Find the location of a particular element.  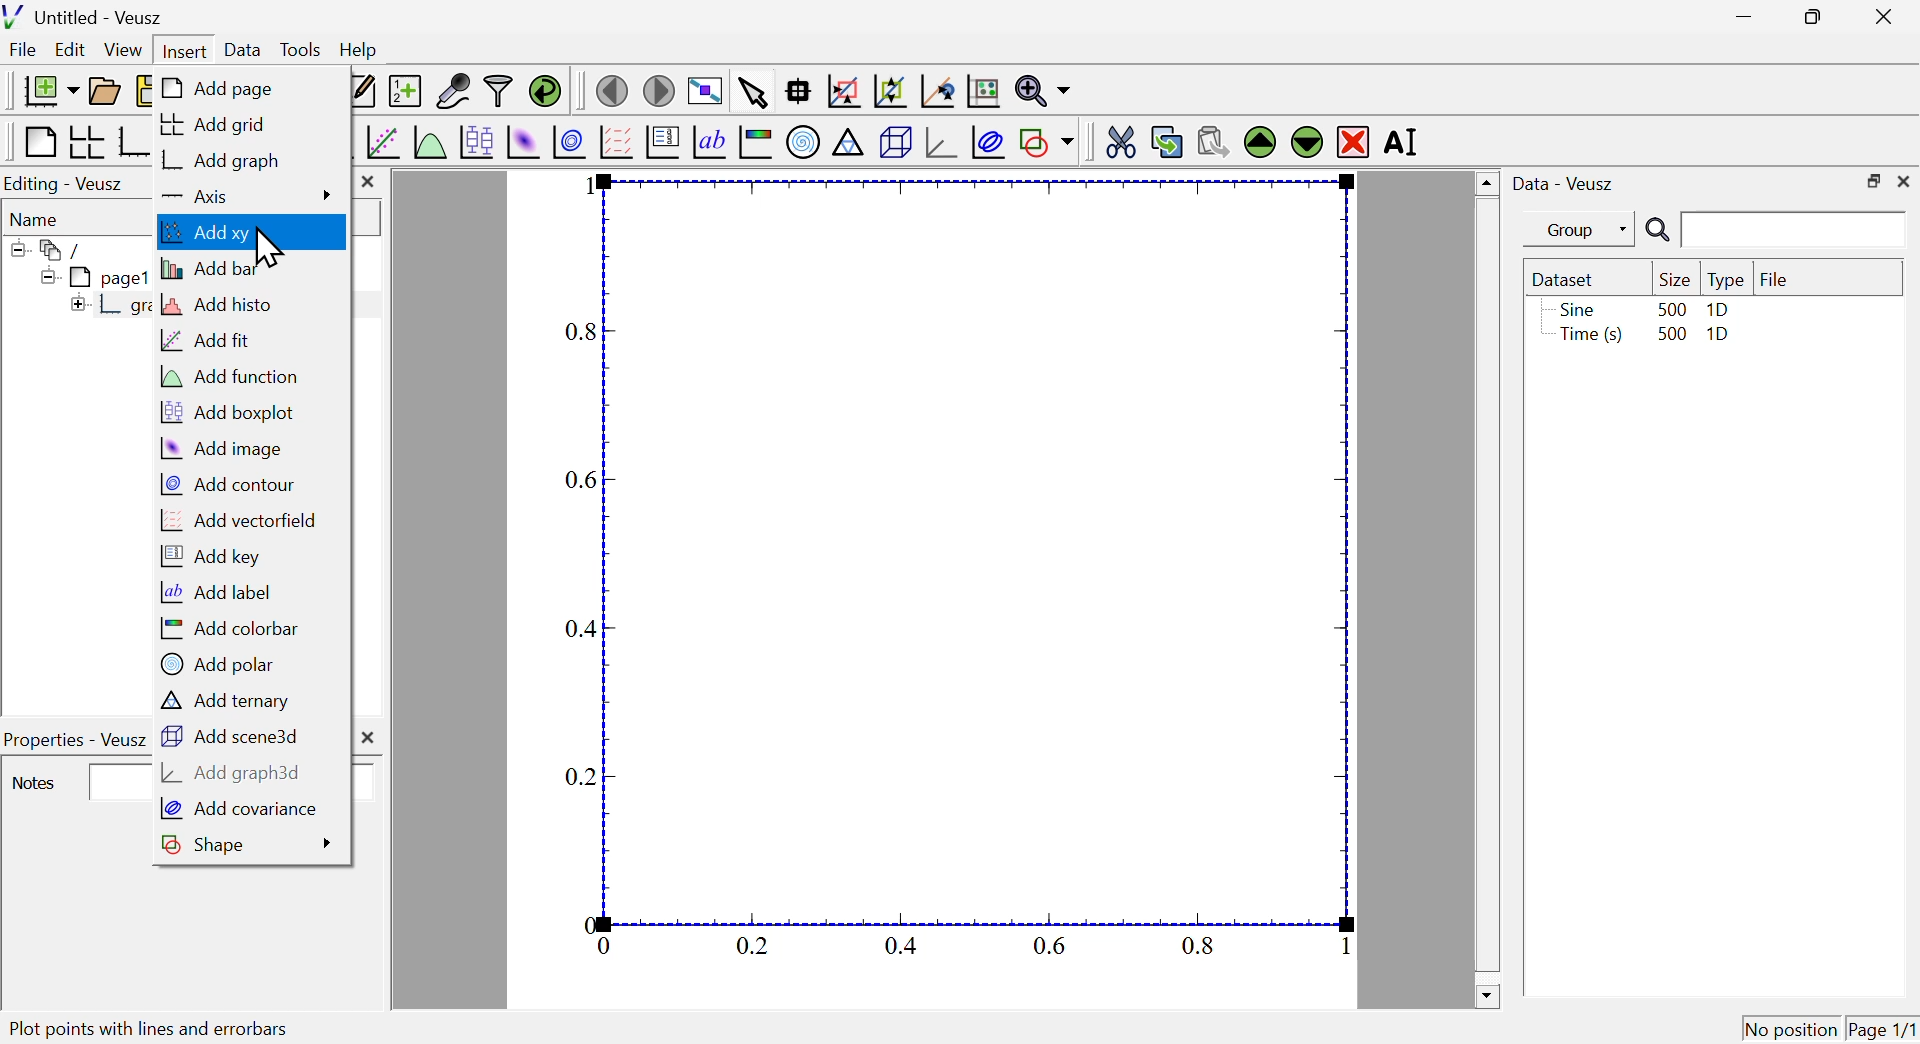

0.8 is located at coordinates (1201, 945).